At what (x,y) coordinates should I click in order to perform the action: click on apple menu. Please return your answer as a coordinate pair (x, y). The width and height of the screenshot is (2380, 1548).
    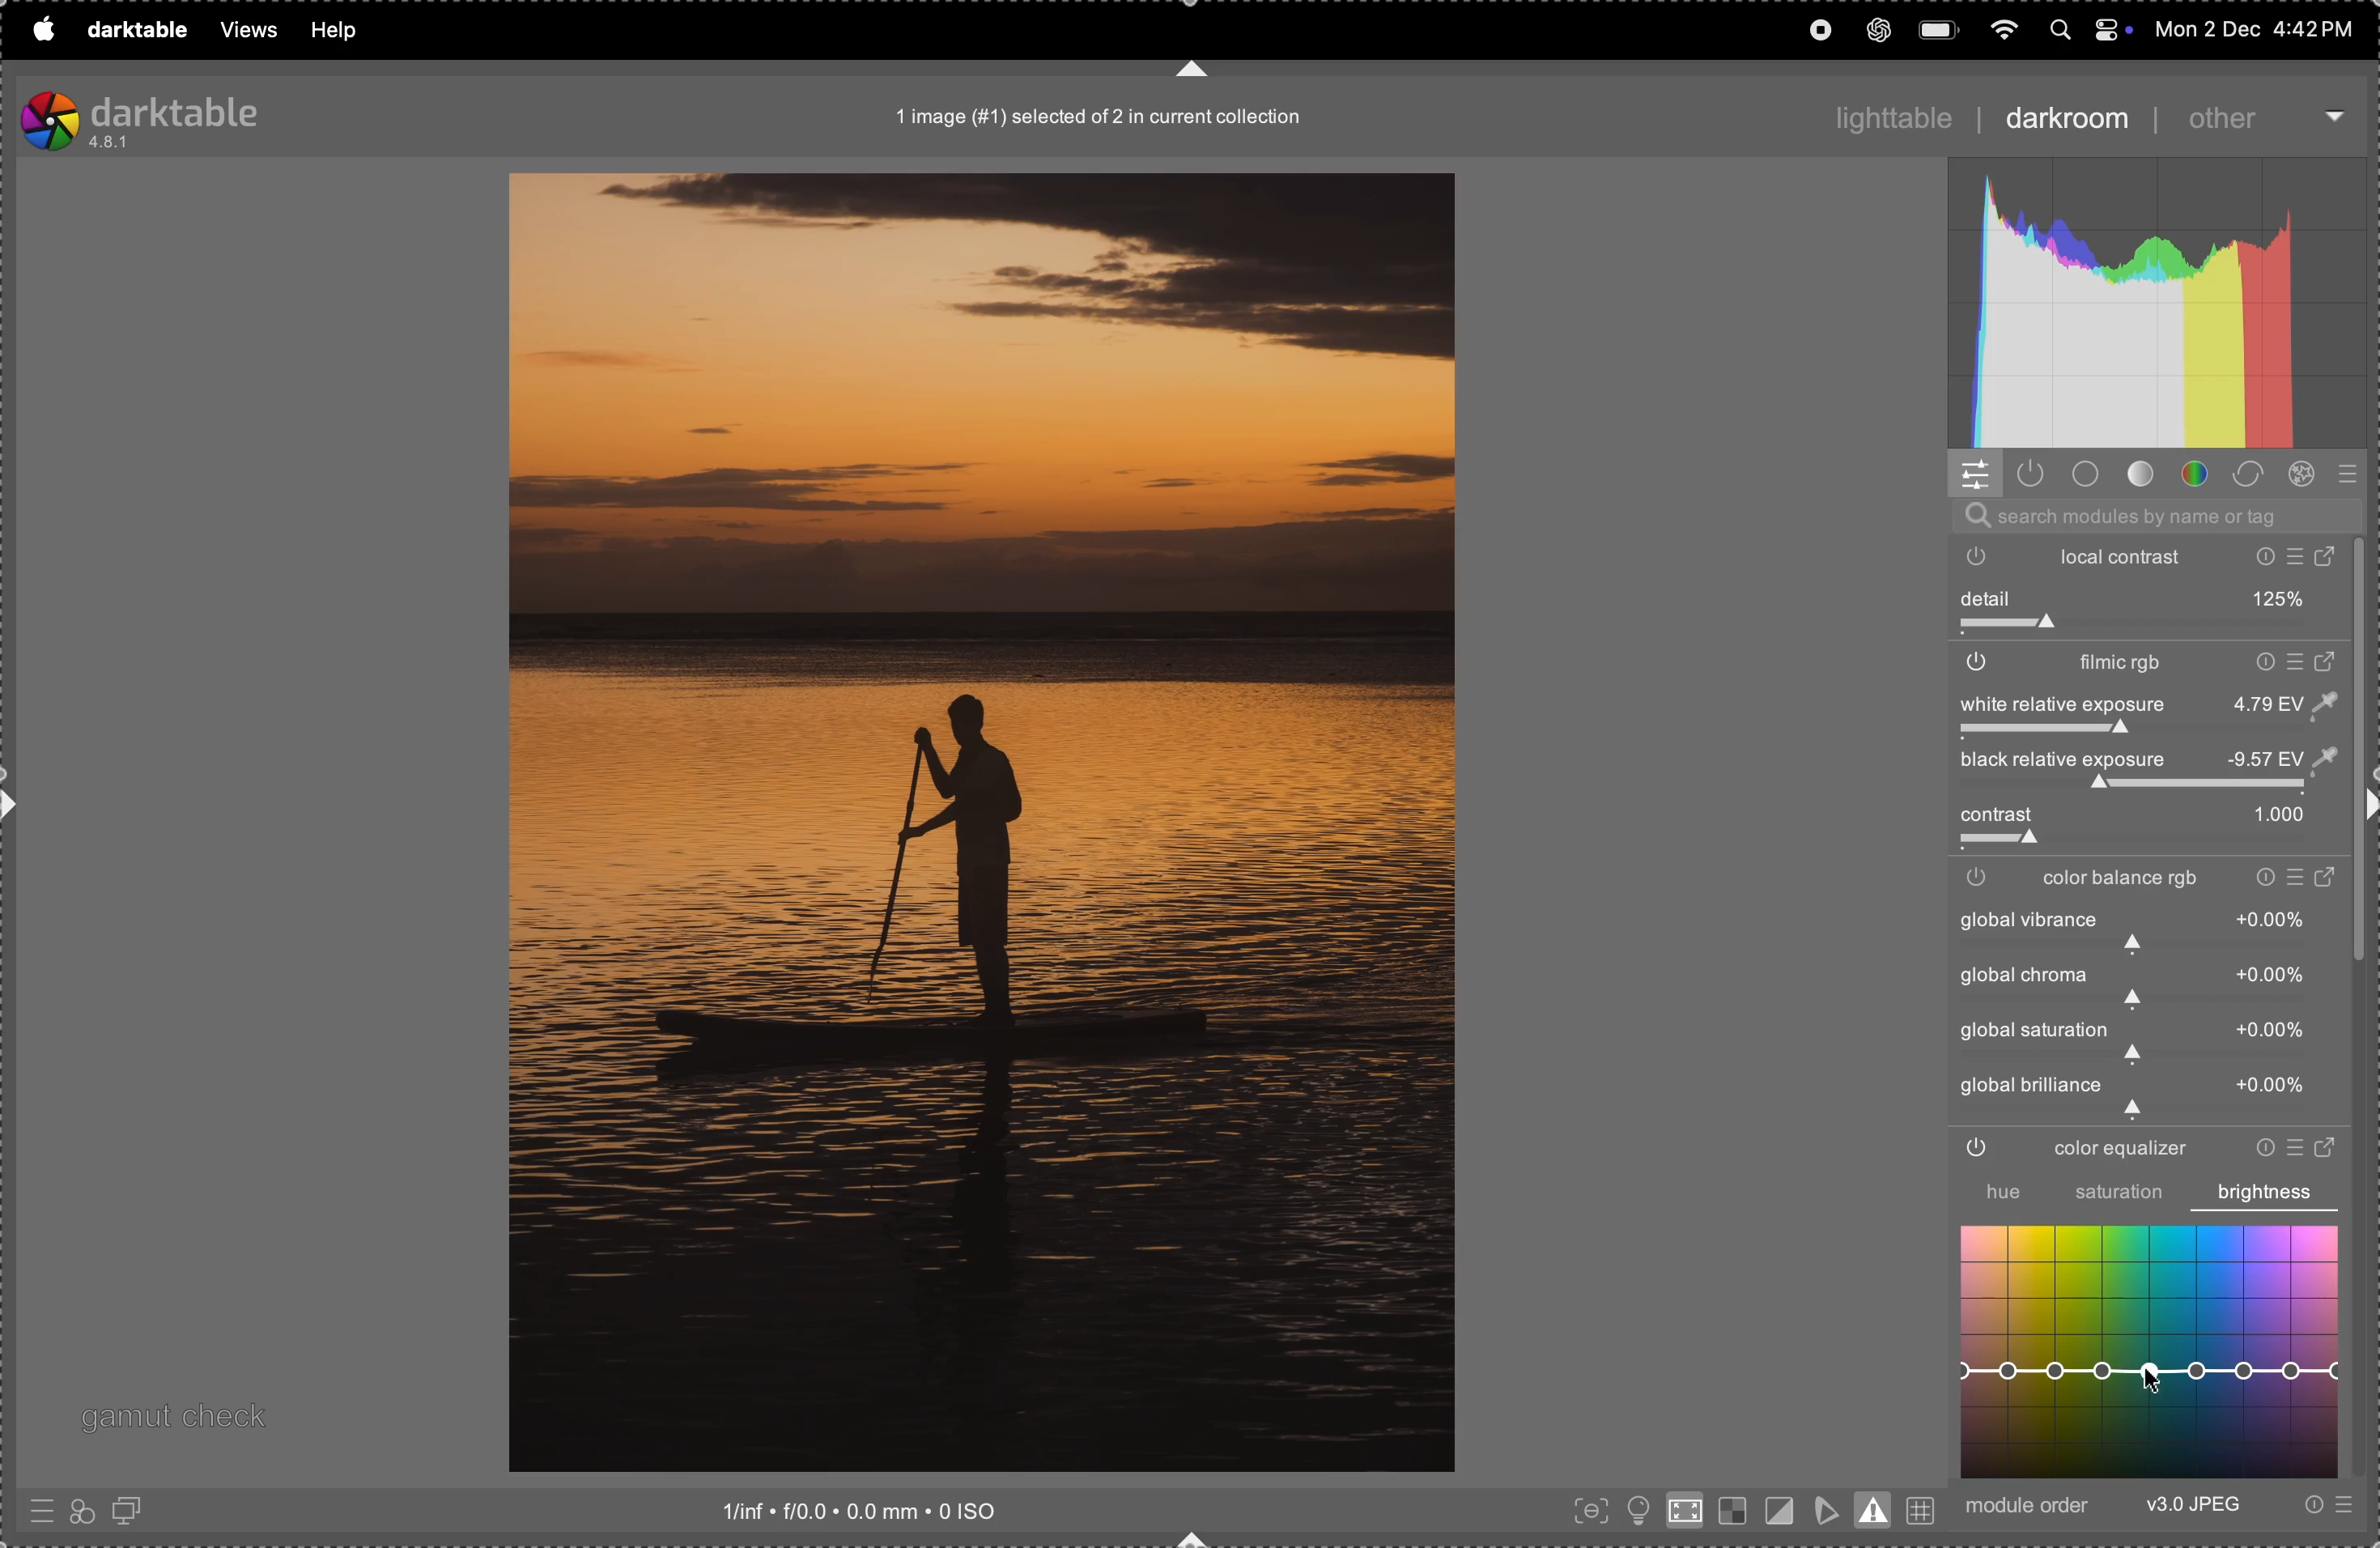
    Looking at the image, I should click on (41, 29).